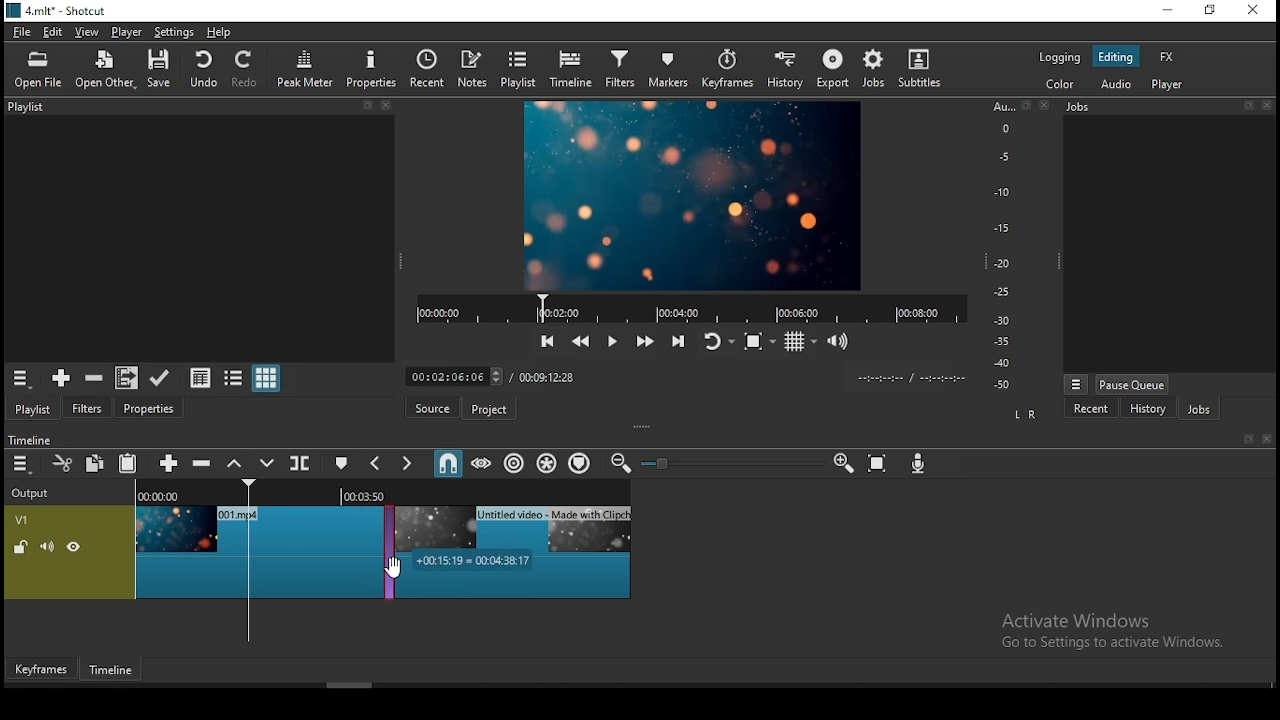 Image resolution: width=1280 pixels, height=720 pixels. Describe the element at coordinates (483, 463) in the screenshot. I see `scrub while dragging` at that location.